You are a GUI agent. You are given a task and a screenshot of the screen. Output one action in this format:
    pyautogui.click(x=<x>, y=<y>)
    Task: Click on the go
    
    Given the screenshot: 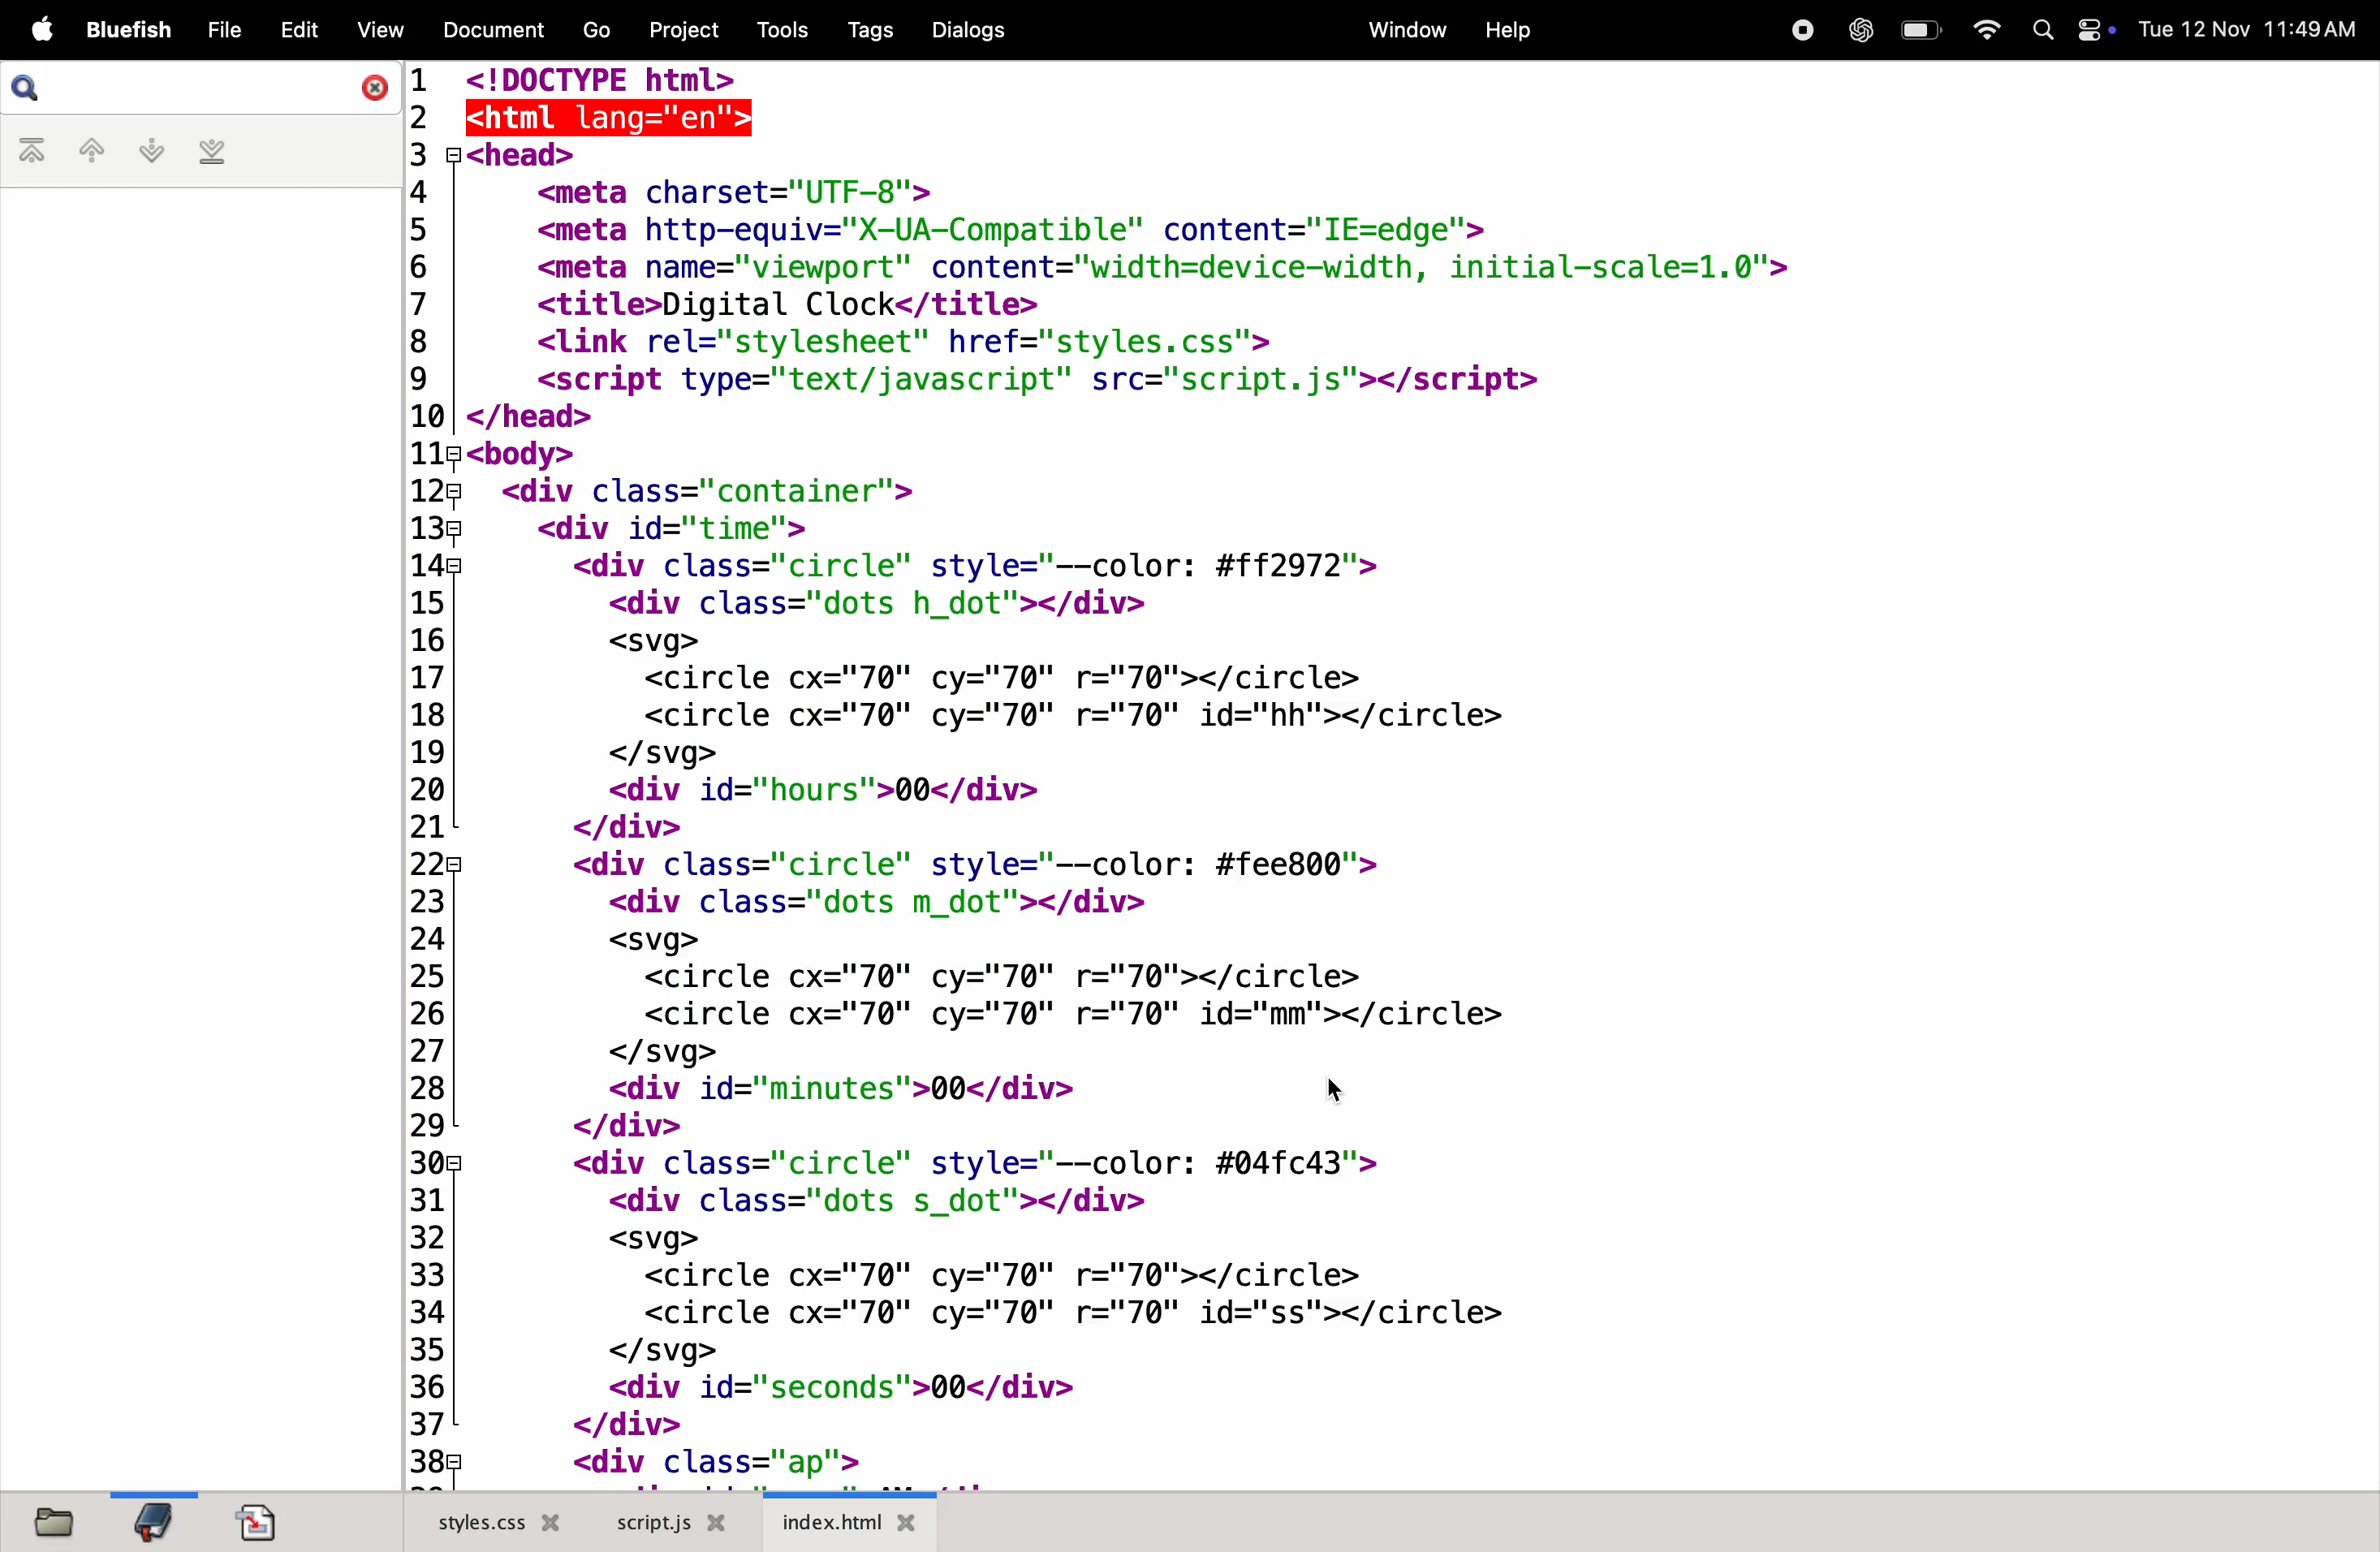 What is the action you would take?
    pyautogui.click(x=596, y=27)
    